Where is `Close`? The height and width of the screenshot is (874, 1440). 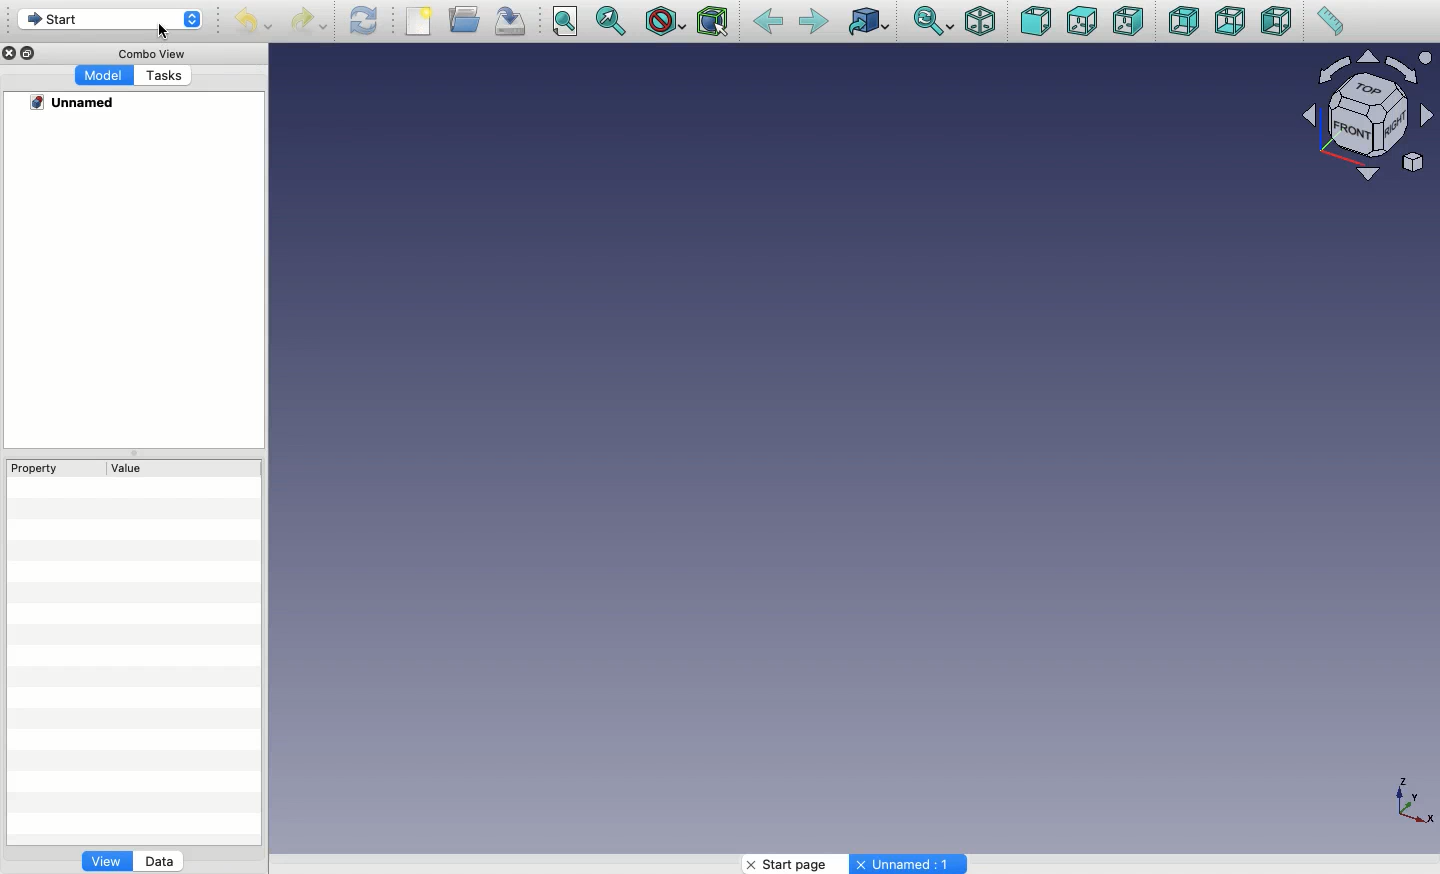 Close is located at coordinates (11, 53).